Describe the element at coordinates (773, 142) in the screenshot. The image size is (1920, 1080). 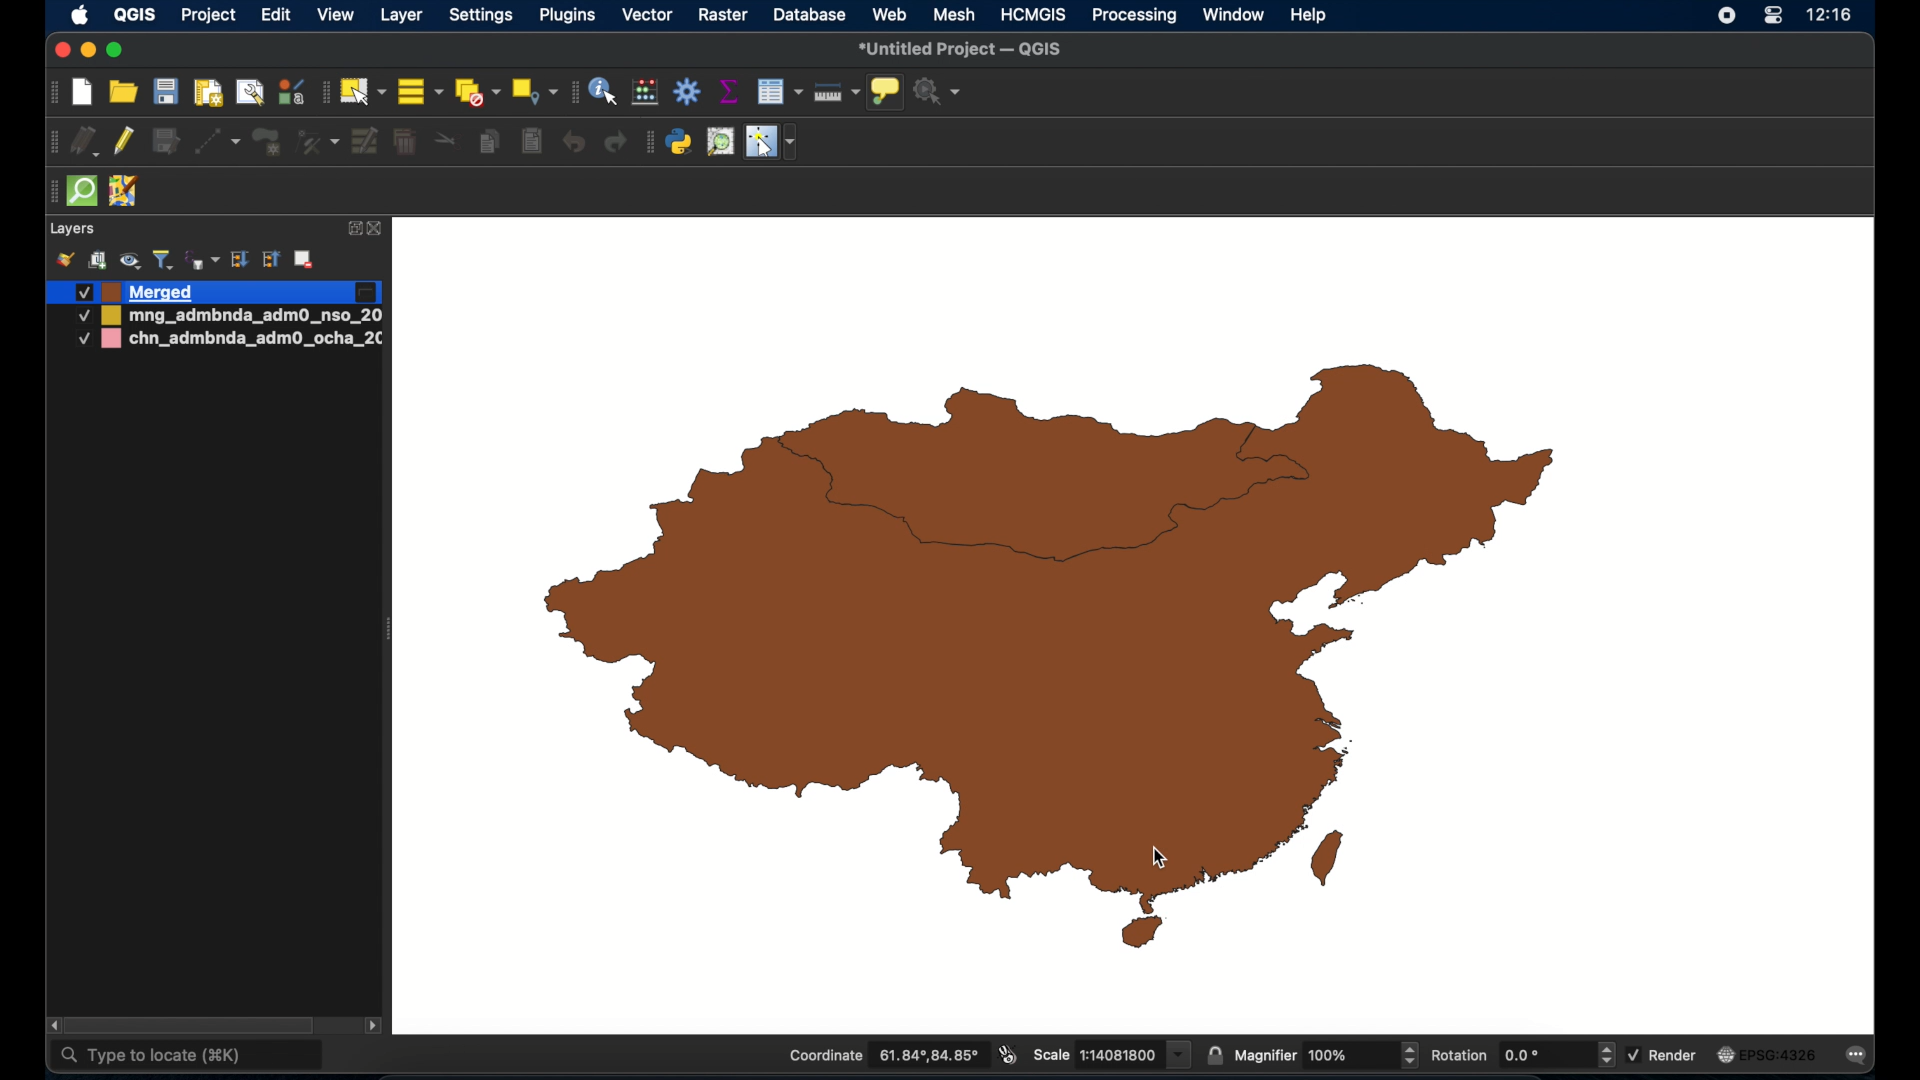
I see `switches mouse to configurable pointer` at that location.